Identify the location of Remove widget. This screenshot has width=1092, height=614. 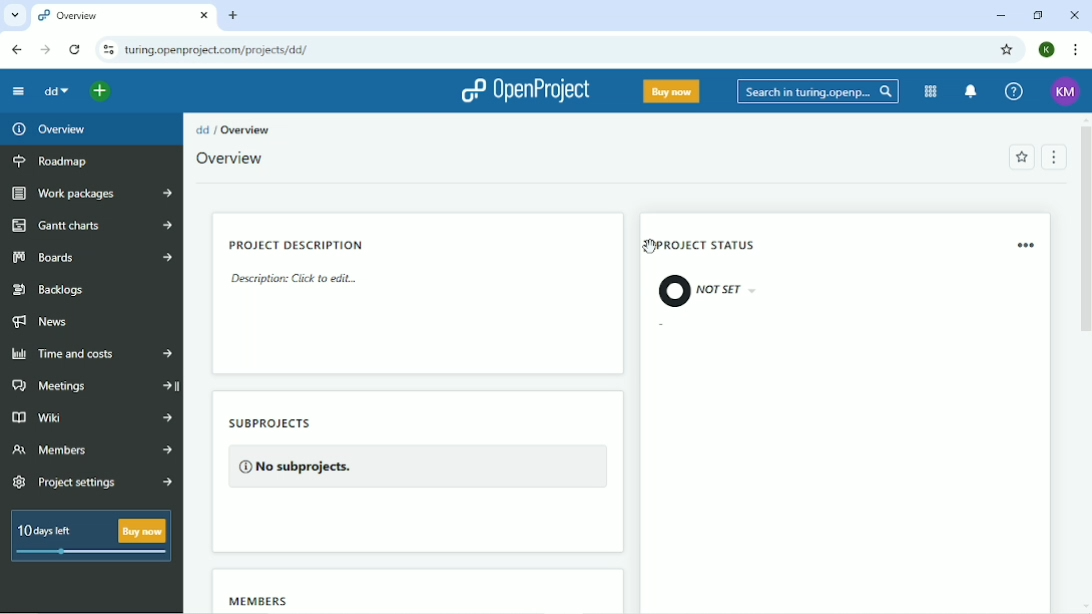
(1028, 245).